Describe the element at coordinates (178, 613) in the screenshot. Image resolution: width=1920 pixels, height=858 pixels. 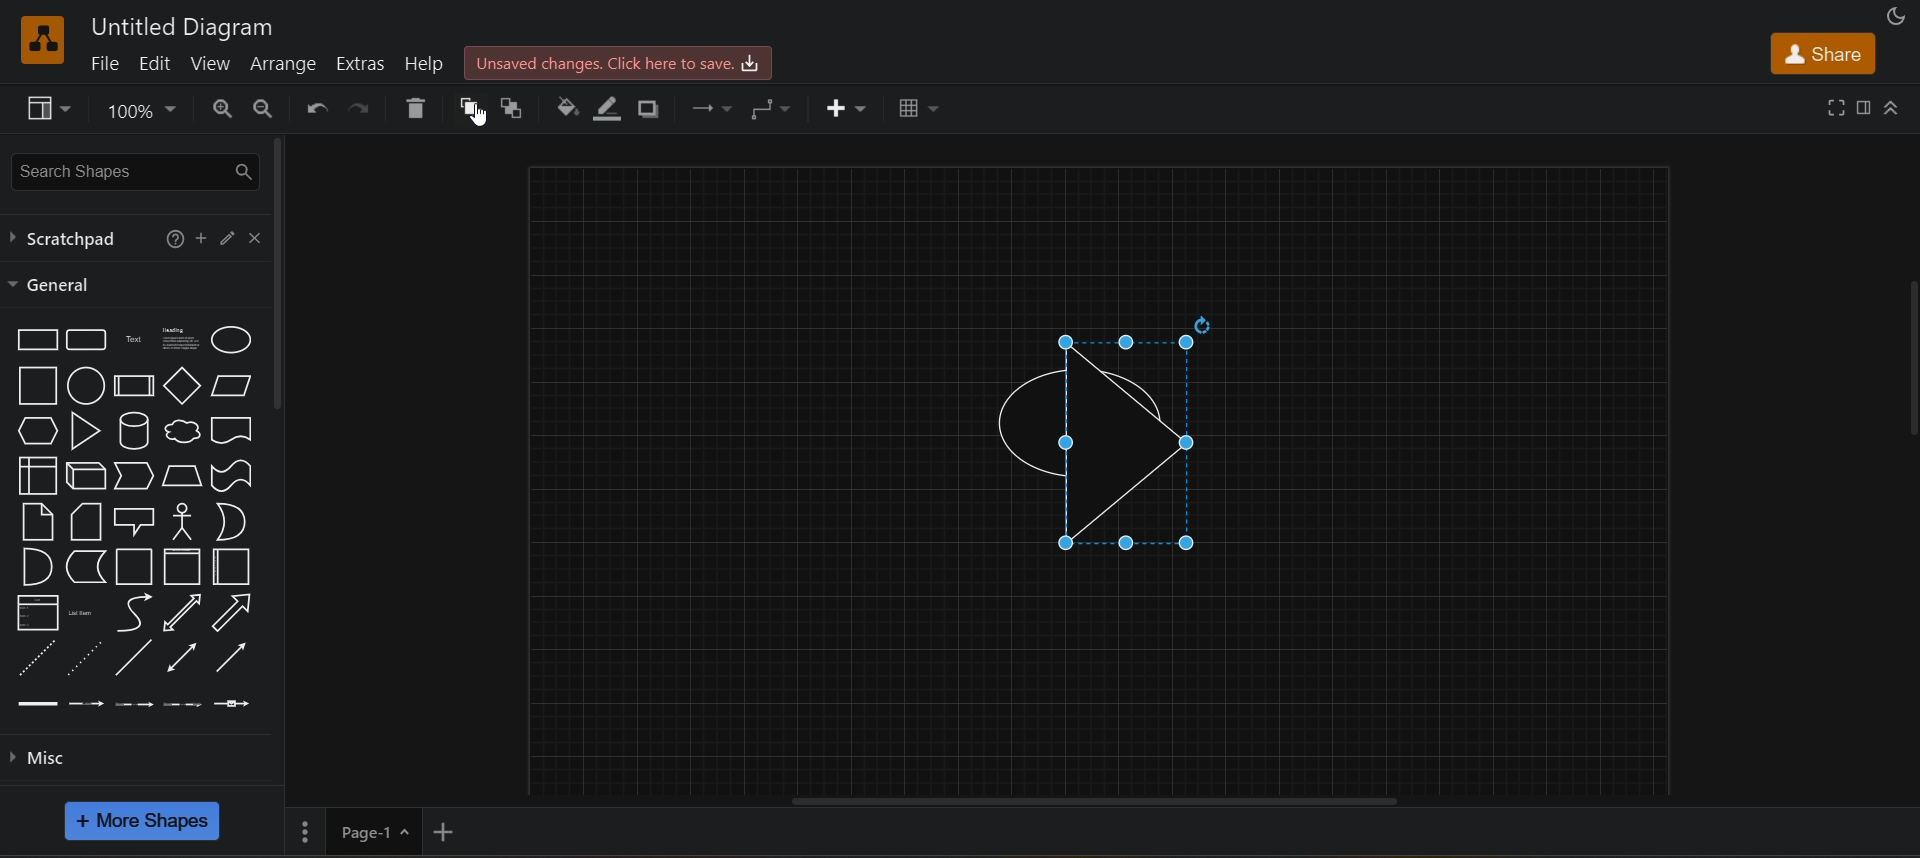
I see `bidirectional arrow` at that location.